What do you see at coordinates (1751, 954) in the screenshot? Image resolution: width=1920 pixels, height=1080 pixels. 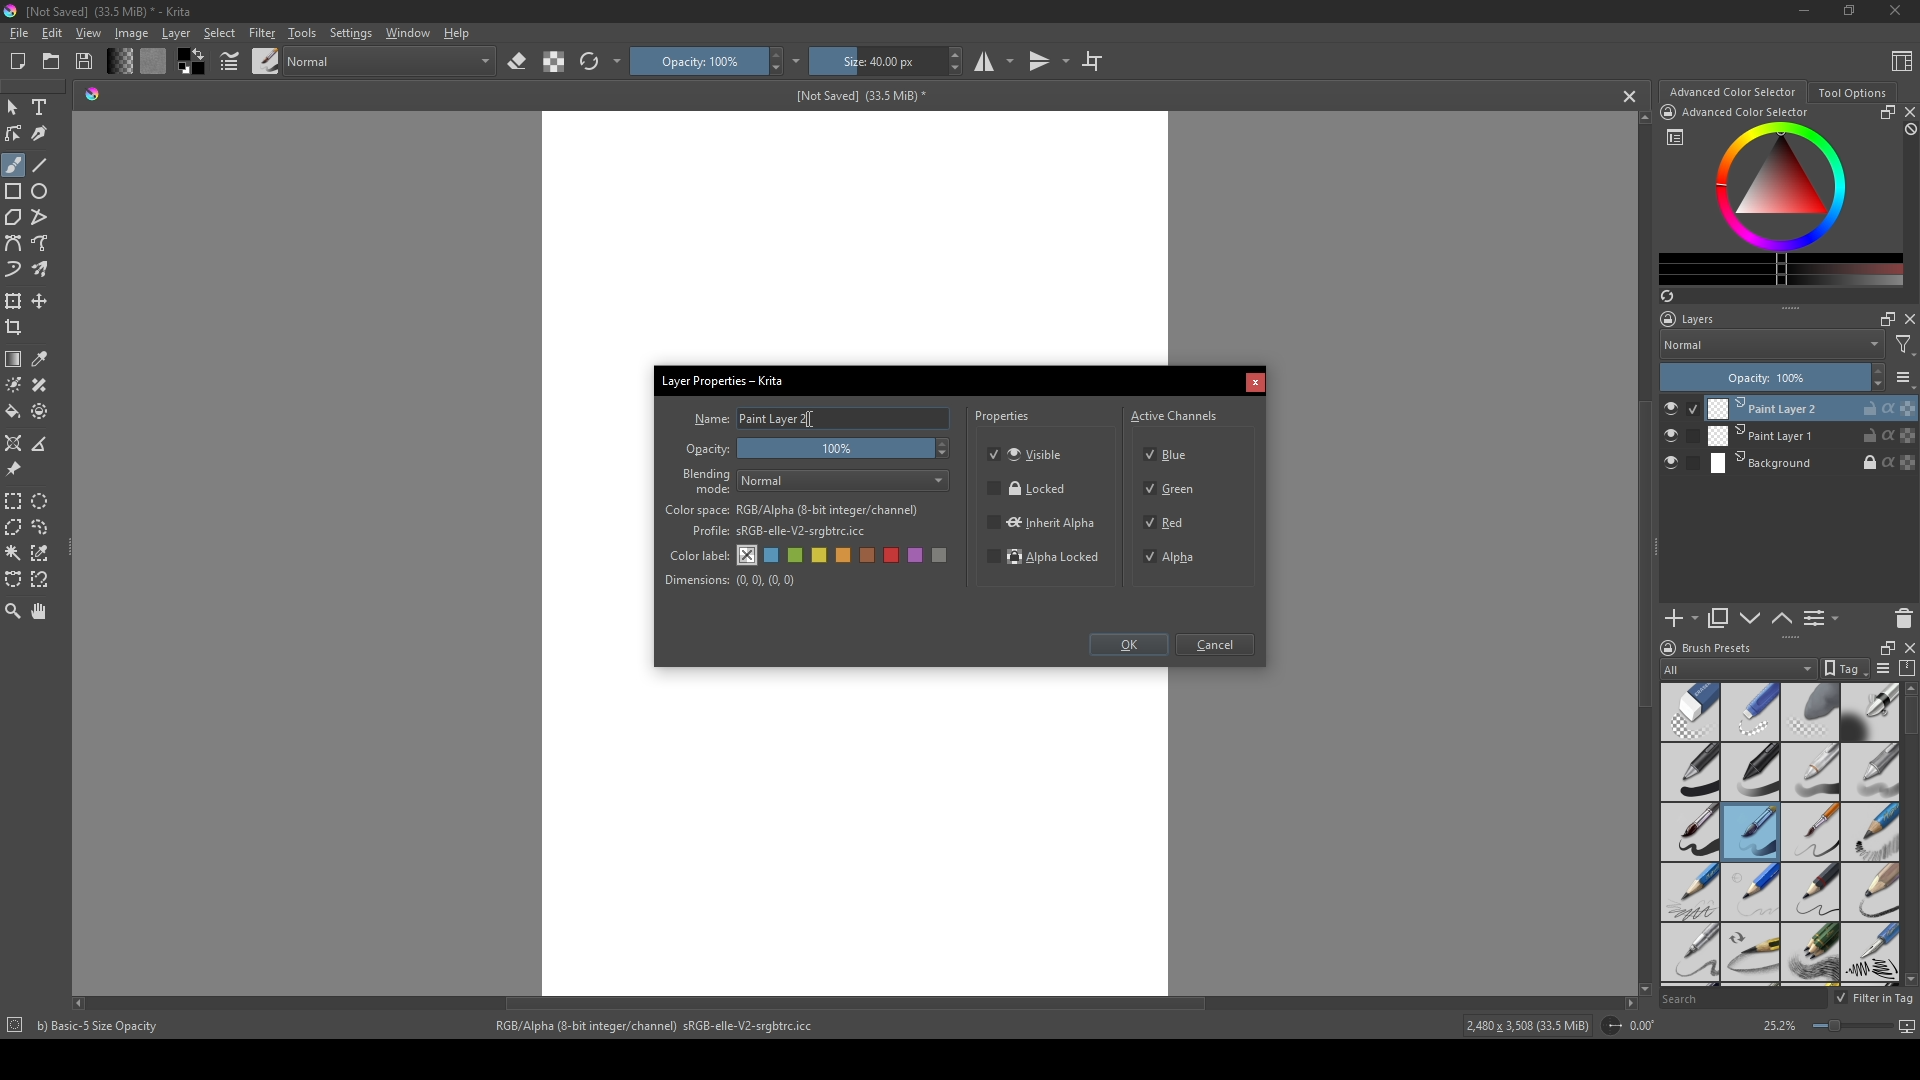 I see `pencil` at bounding box center [1751, 954].